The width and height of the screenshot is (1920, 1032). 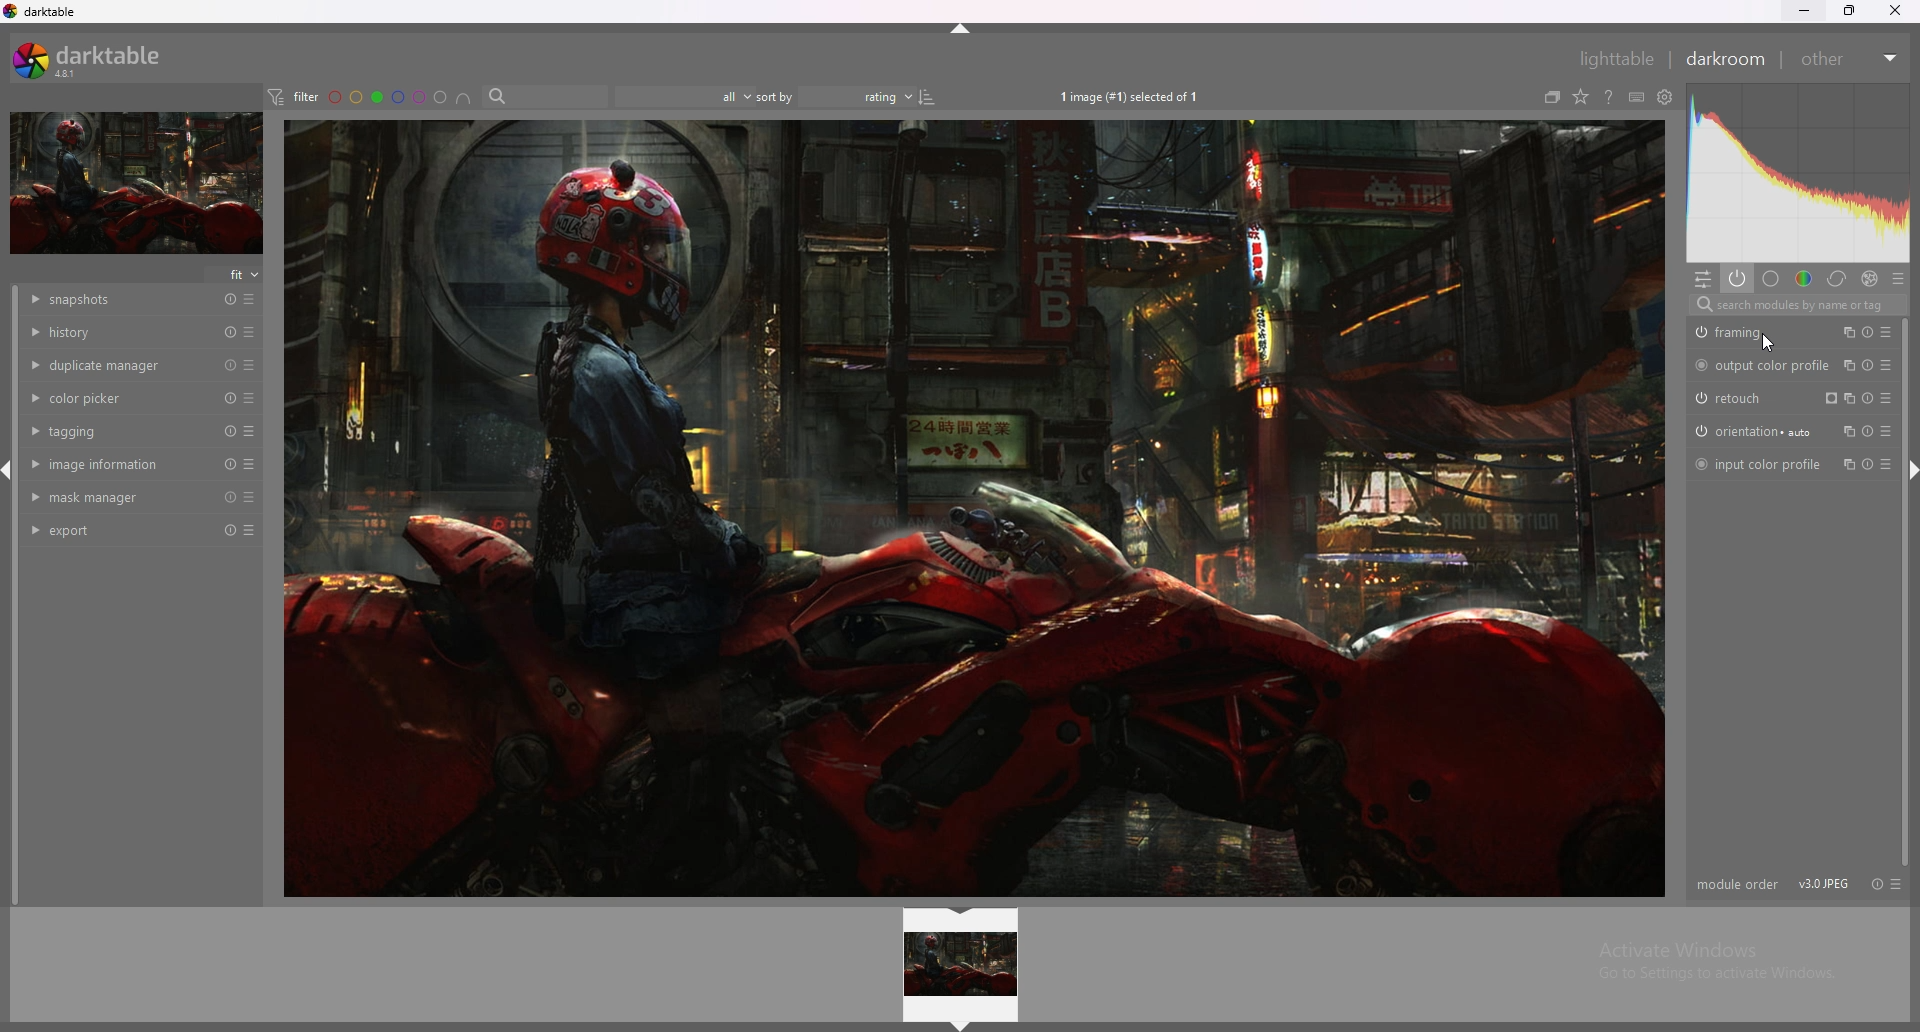 What do you see at coordinates (292, 96) in the screenshot?
I see `filter` at bounding box center [292, 96].